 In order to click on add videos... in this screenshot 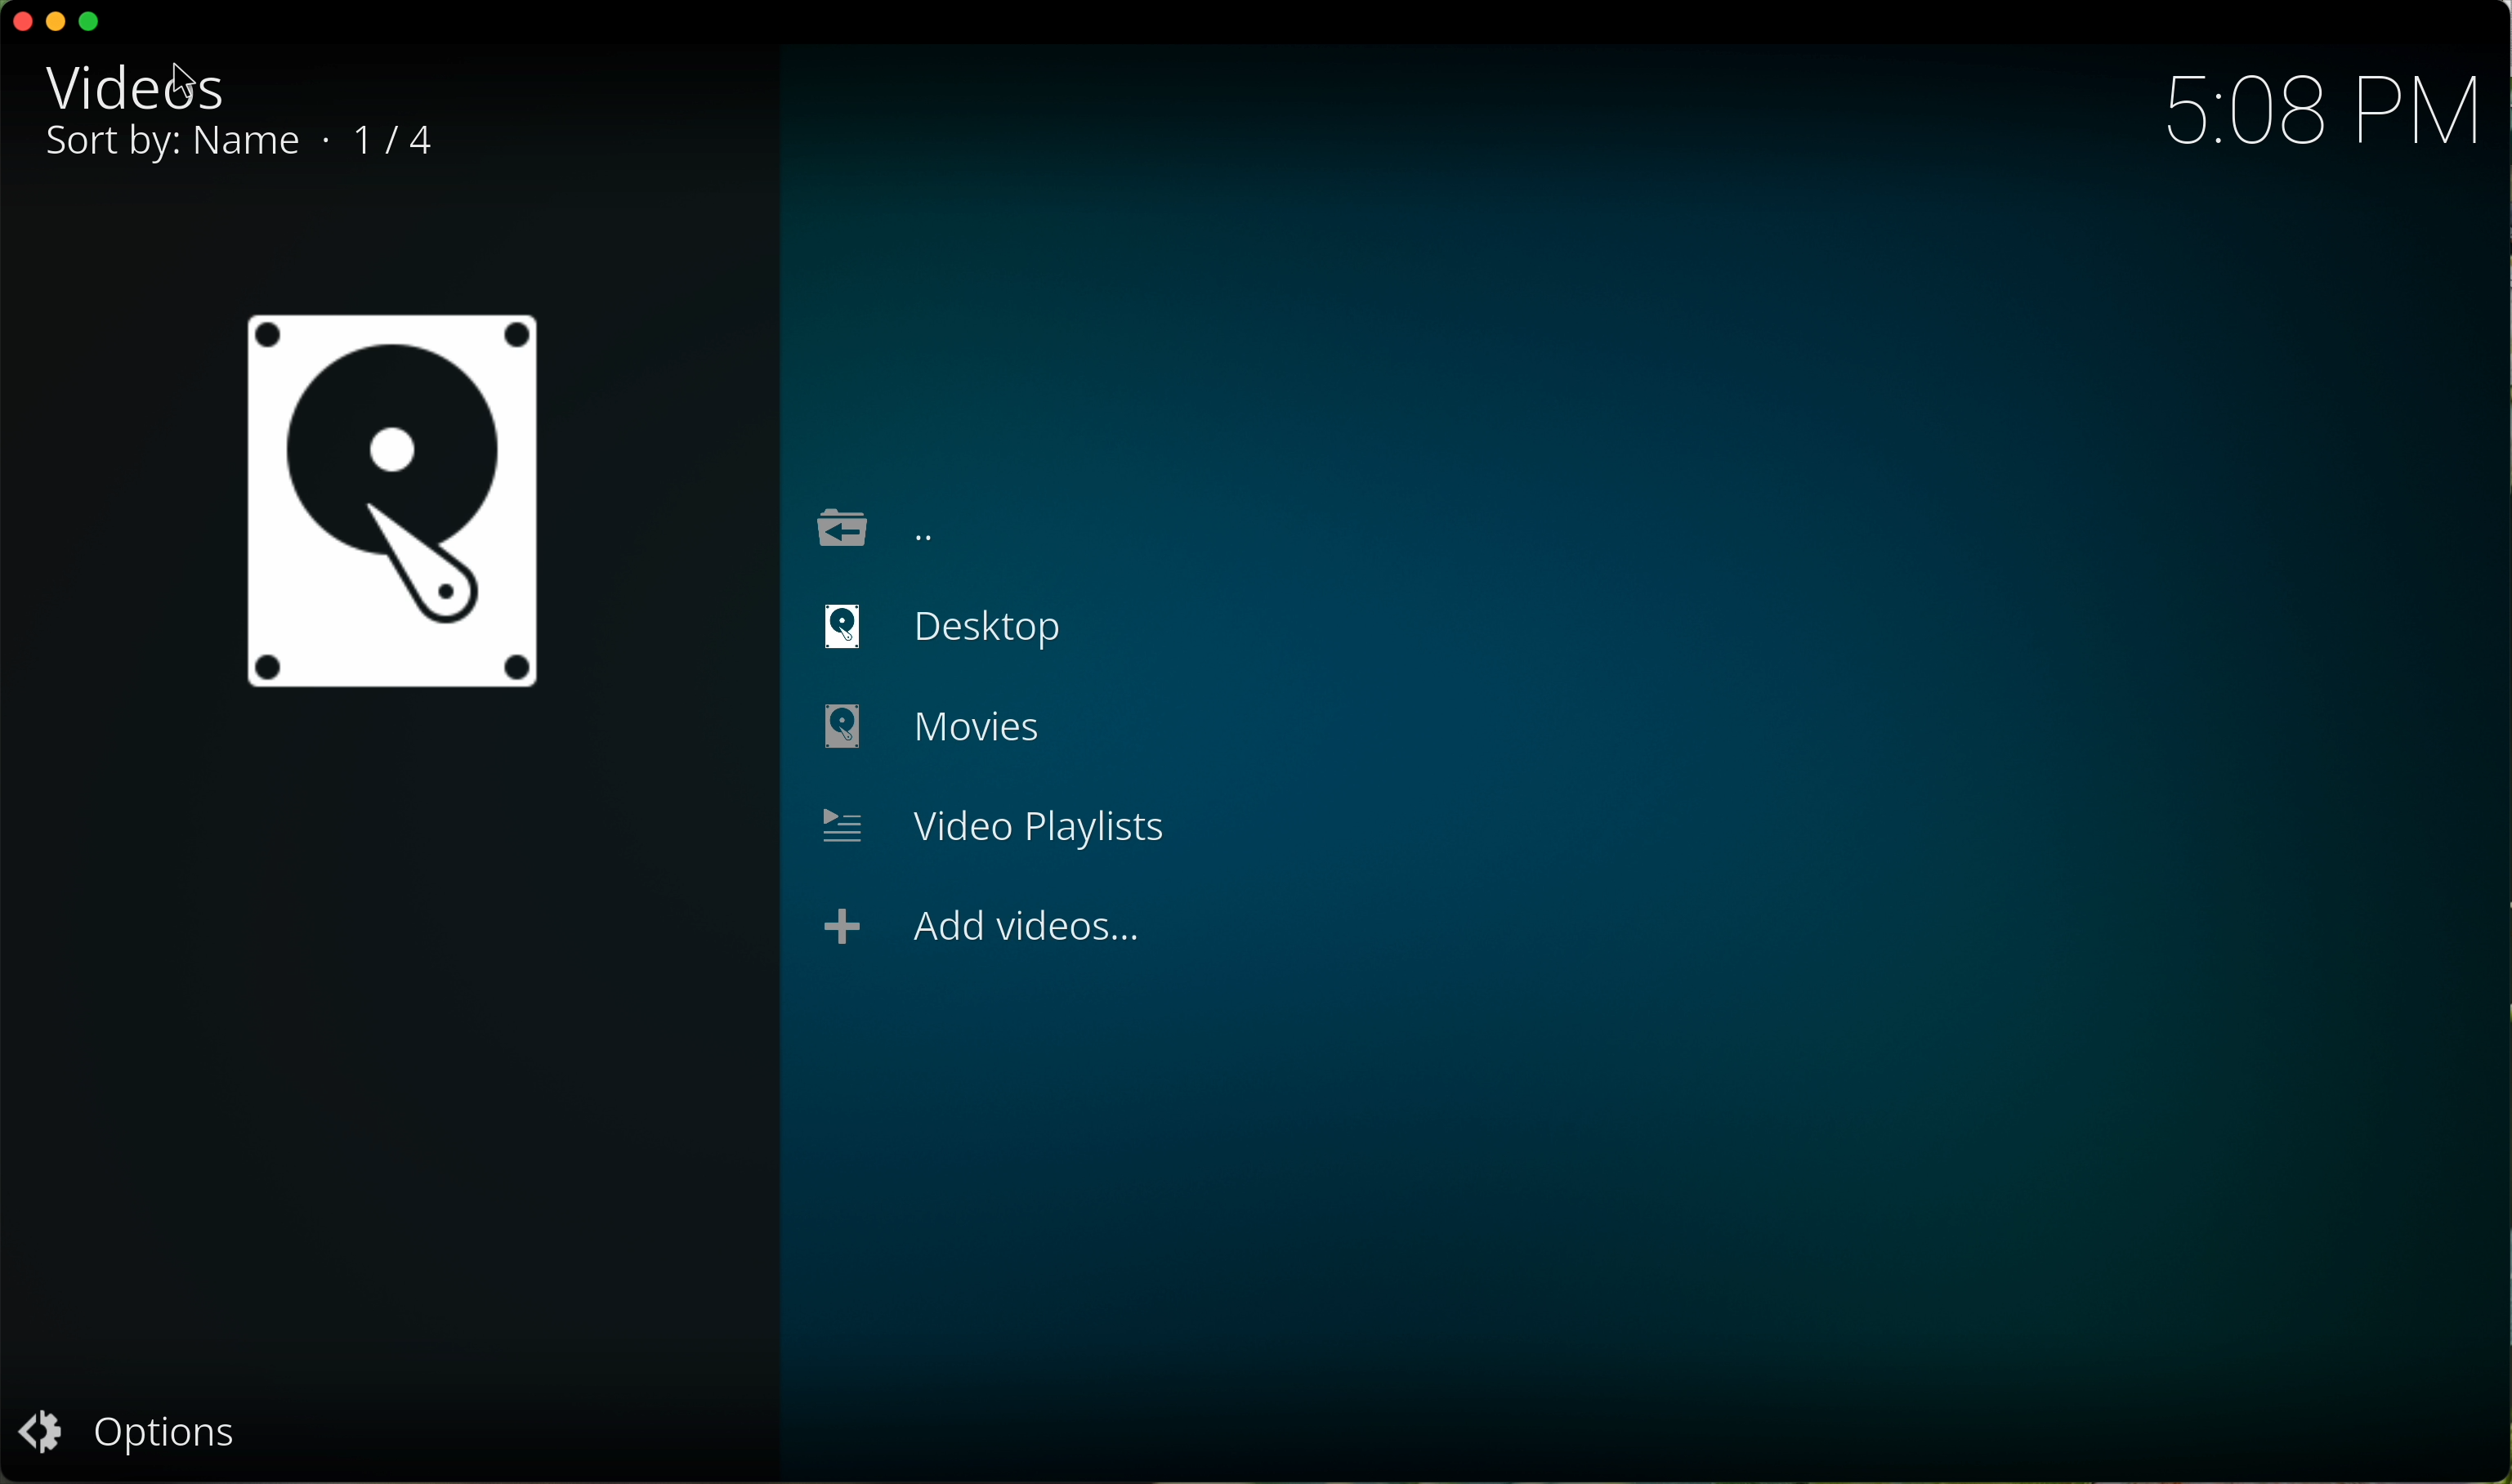, I will do `click(976, 928)`.